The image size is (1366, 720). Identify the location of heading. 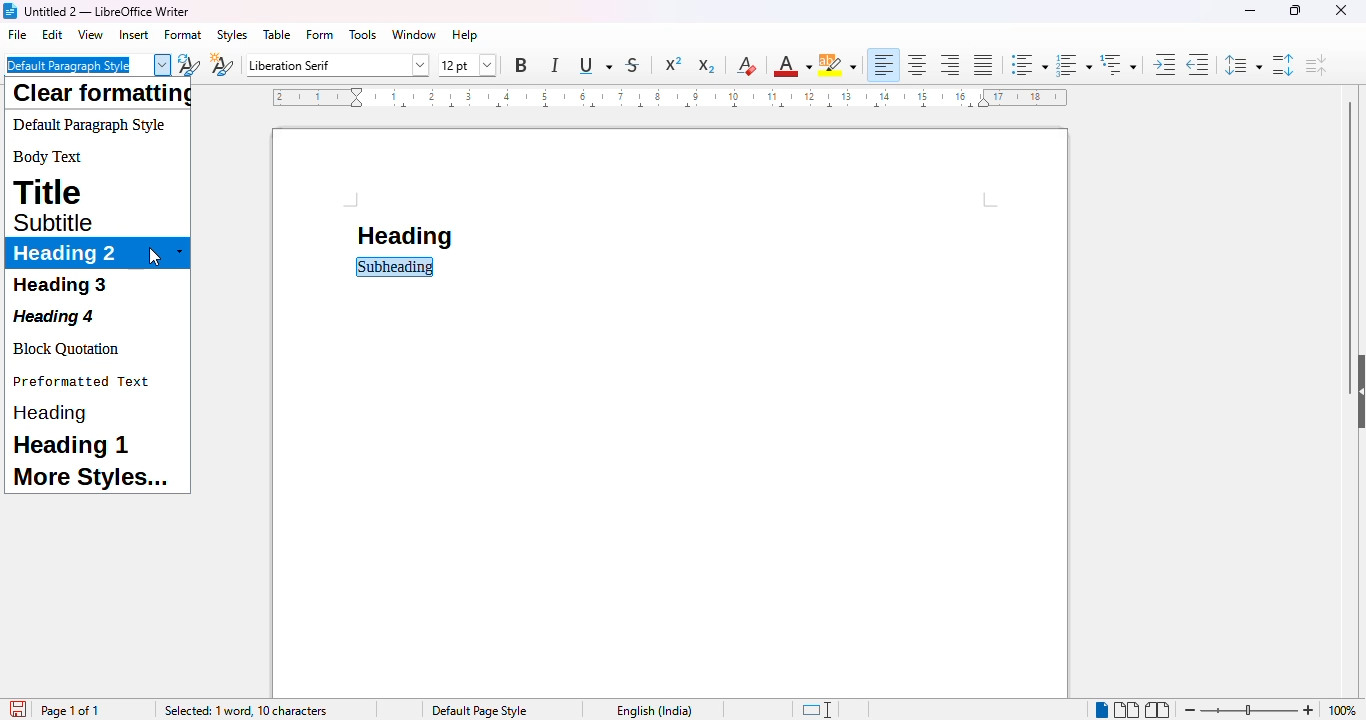
(50, 413).